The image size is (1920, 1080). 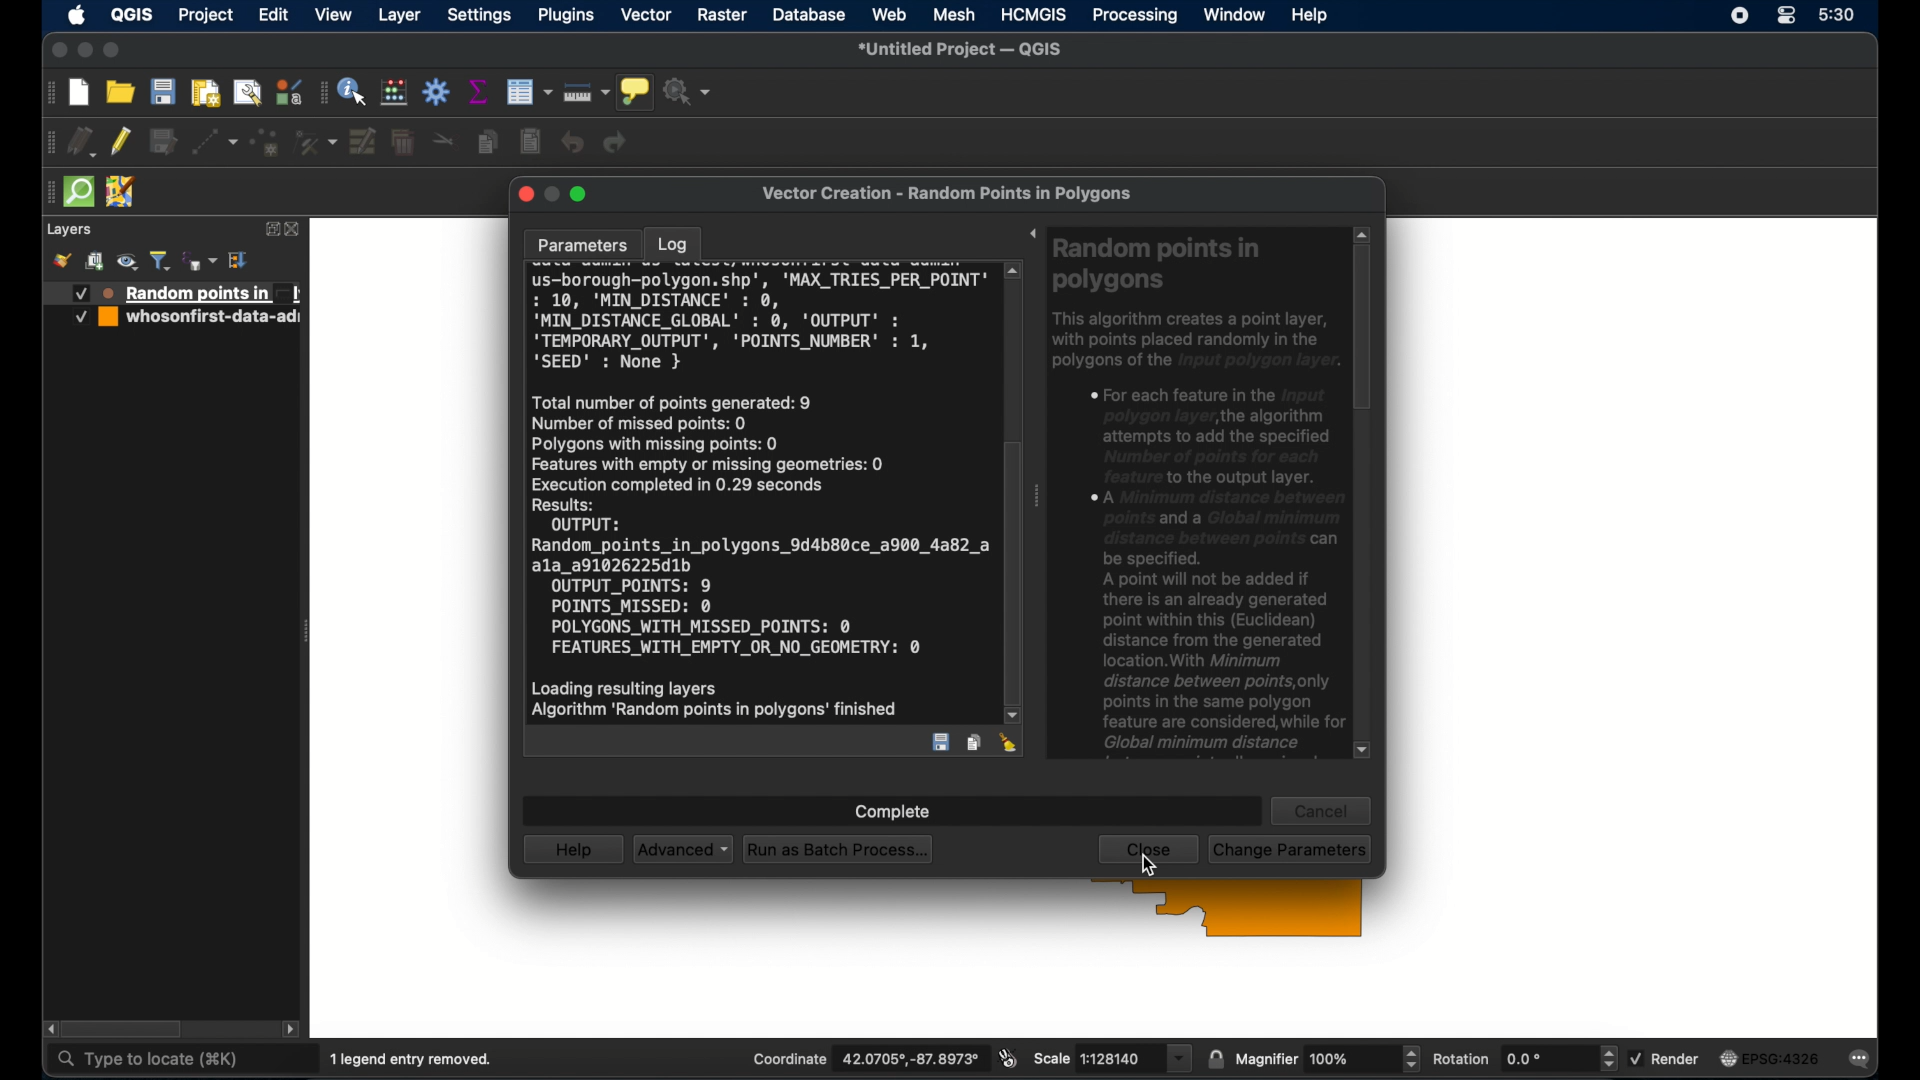 What do you see at coordinates (721, 14) in the screenshot?
I see `raster` at bounding box center [721, 14].